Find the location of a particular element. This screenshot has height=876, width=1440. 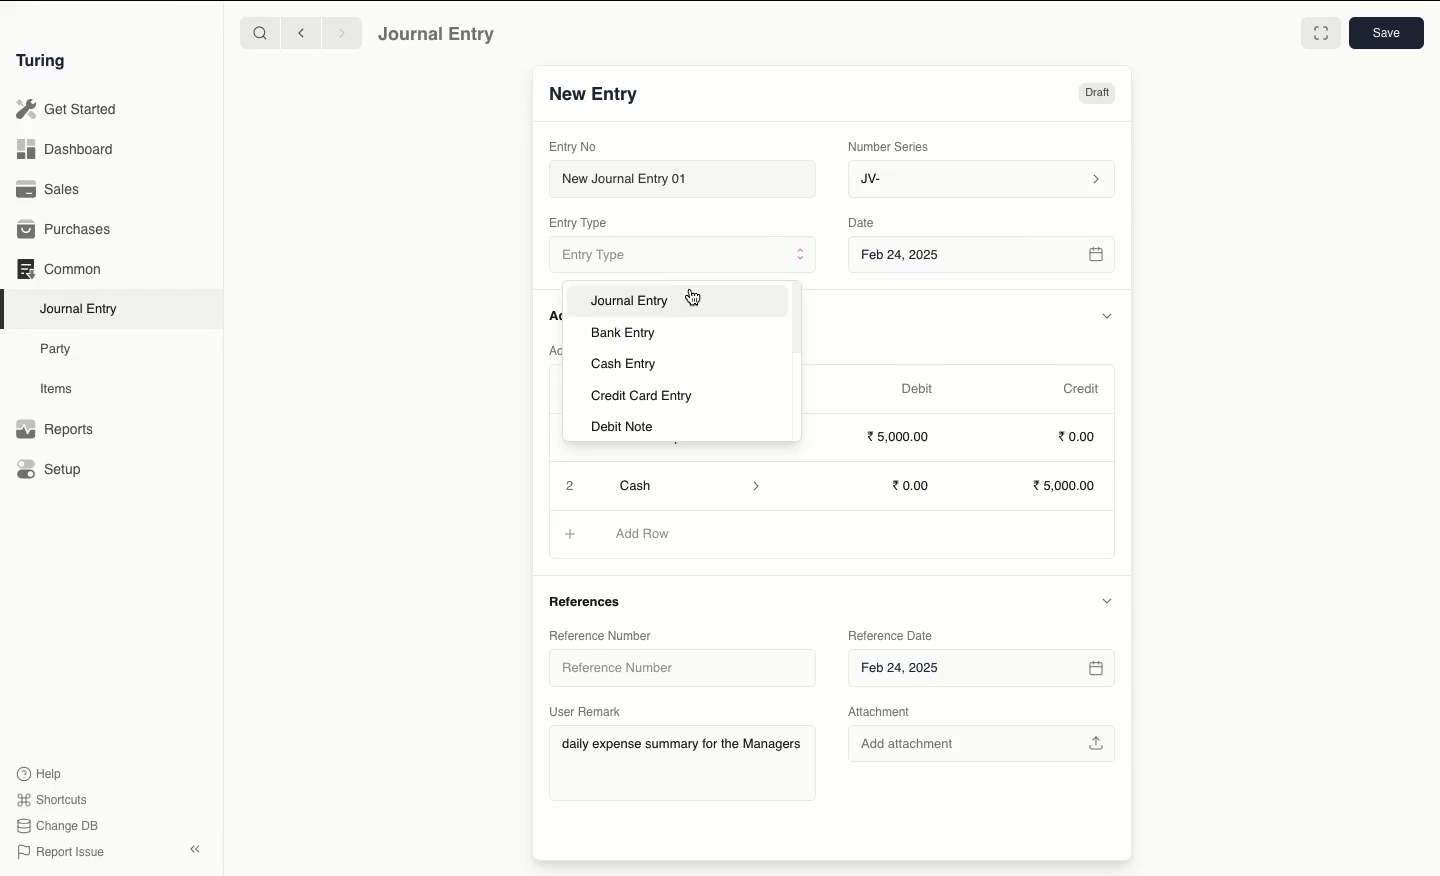

5,000.00 is located at coordinates (1069, 486).